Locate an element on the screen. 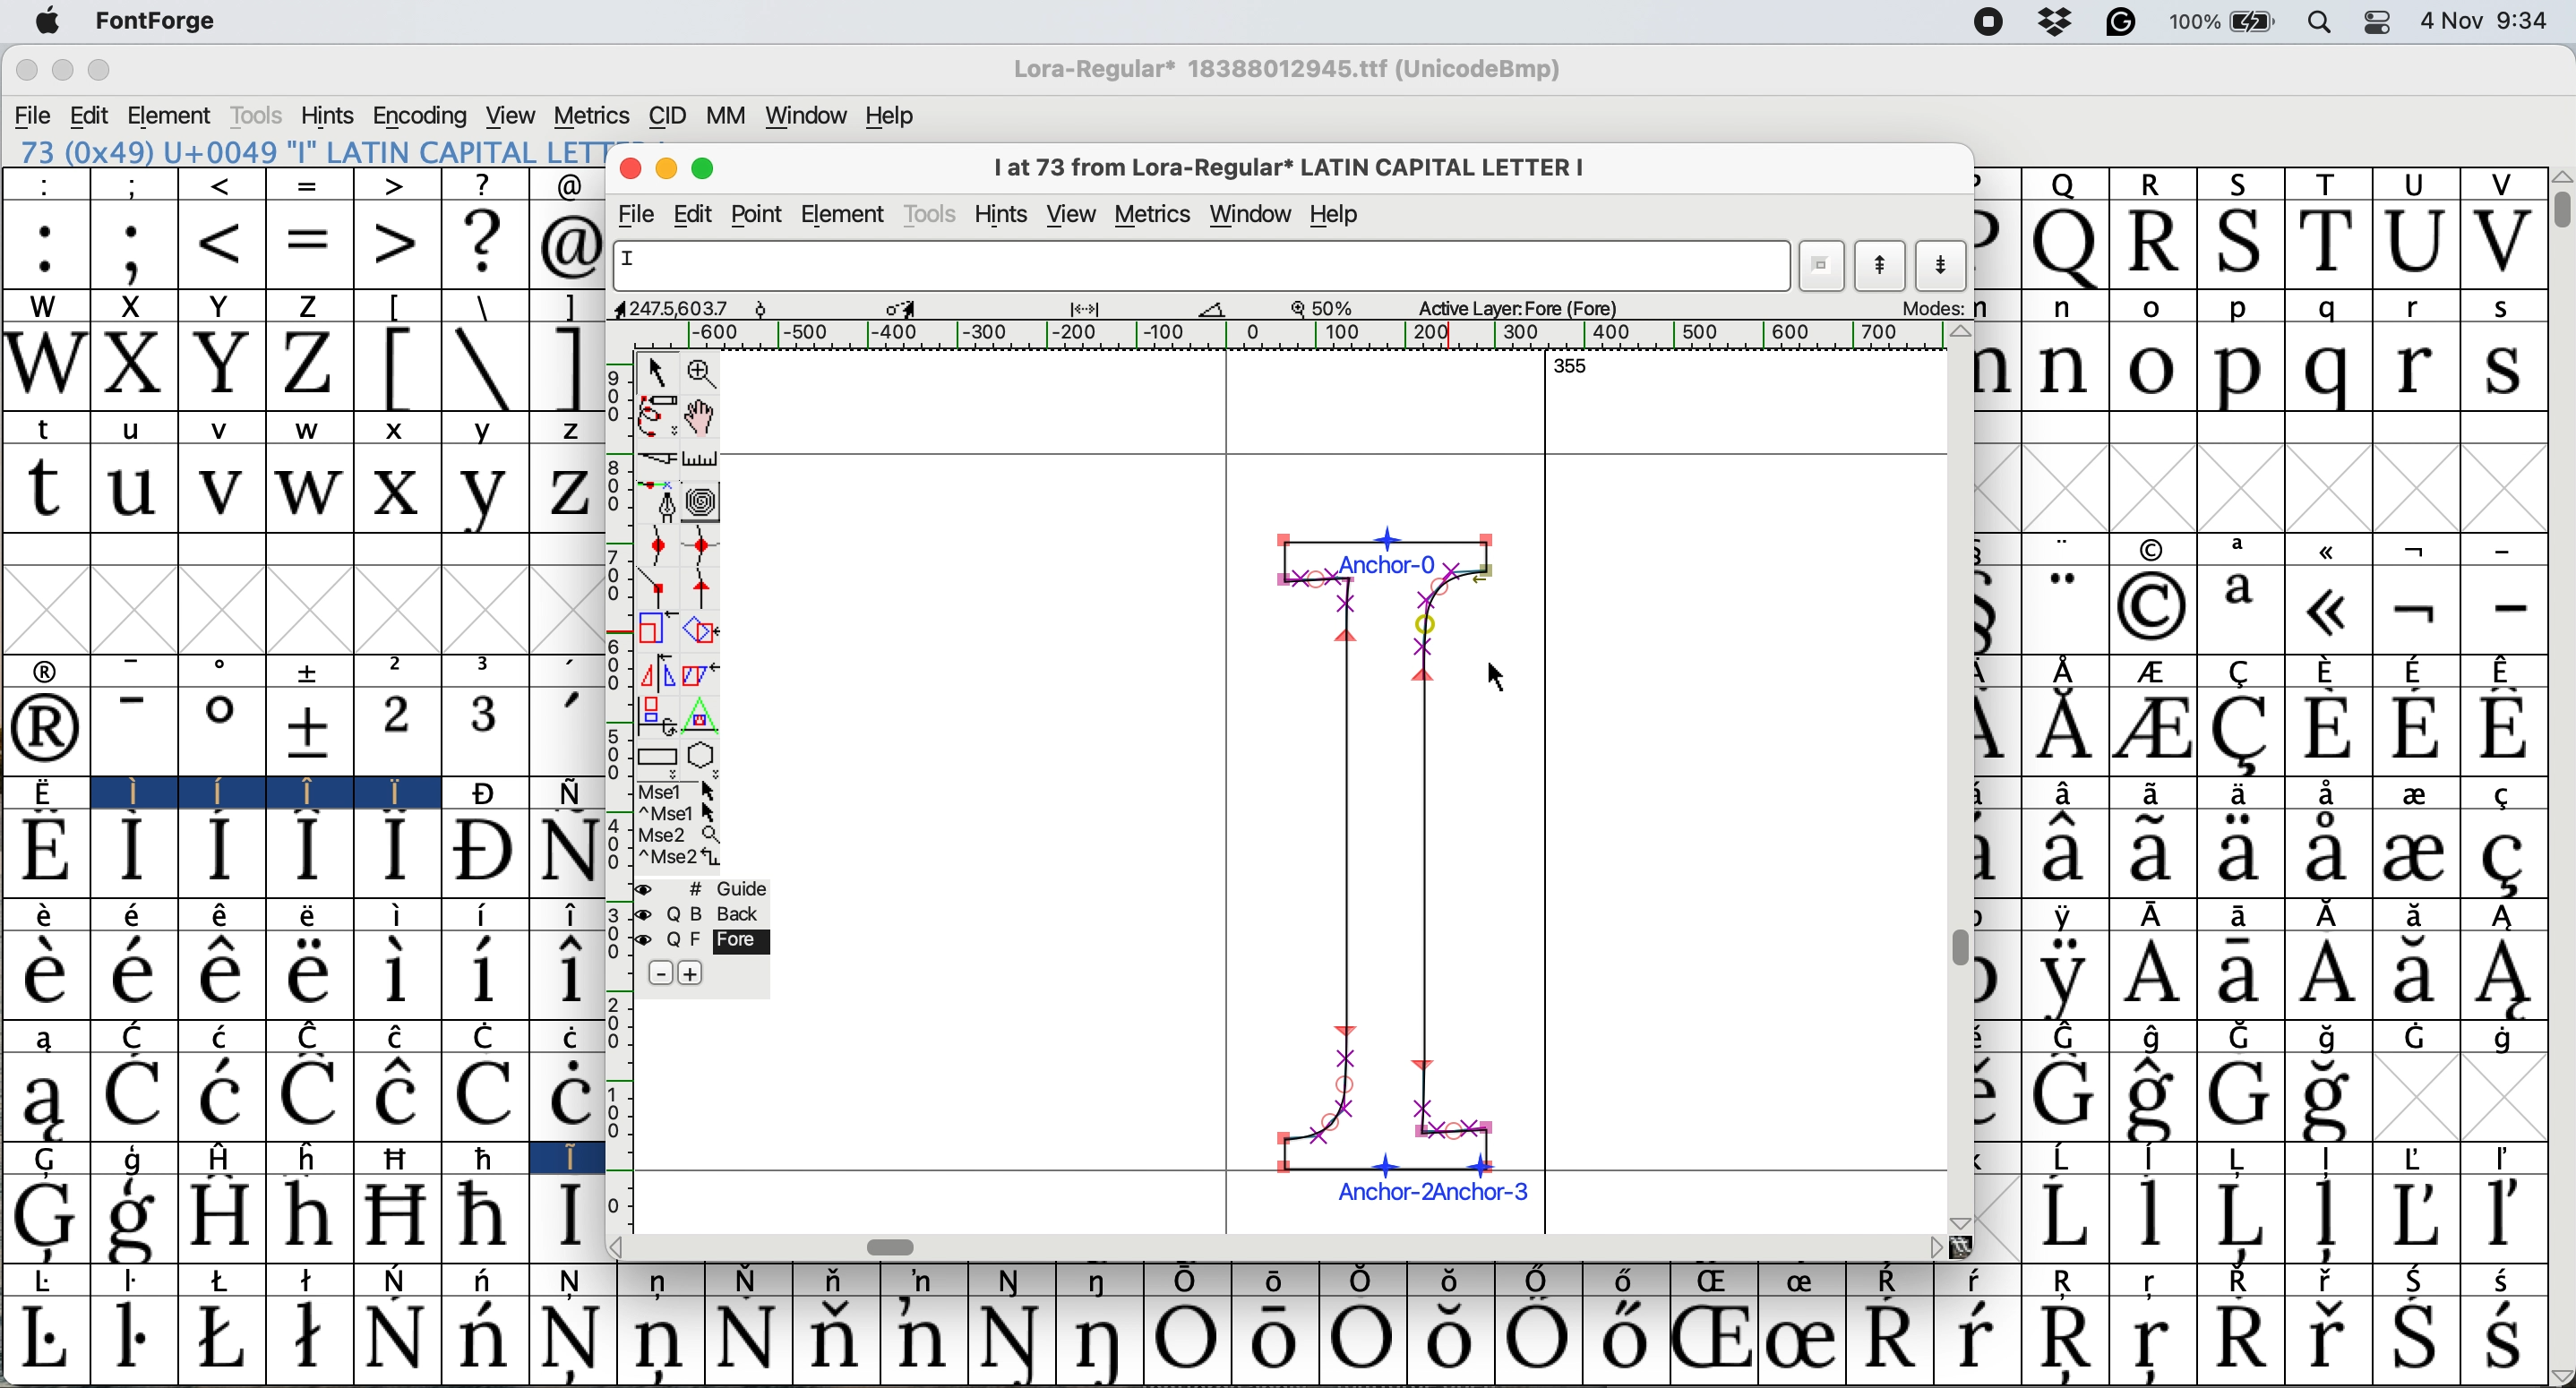 Image resolution: width=2576 pixels, height=1388 pixels. close is located at coordinates (27, 71).